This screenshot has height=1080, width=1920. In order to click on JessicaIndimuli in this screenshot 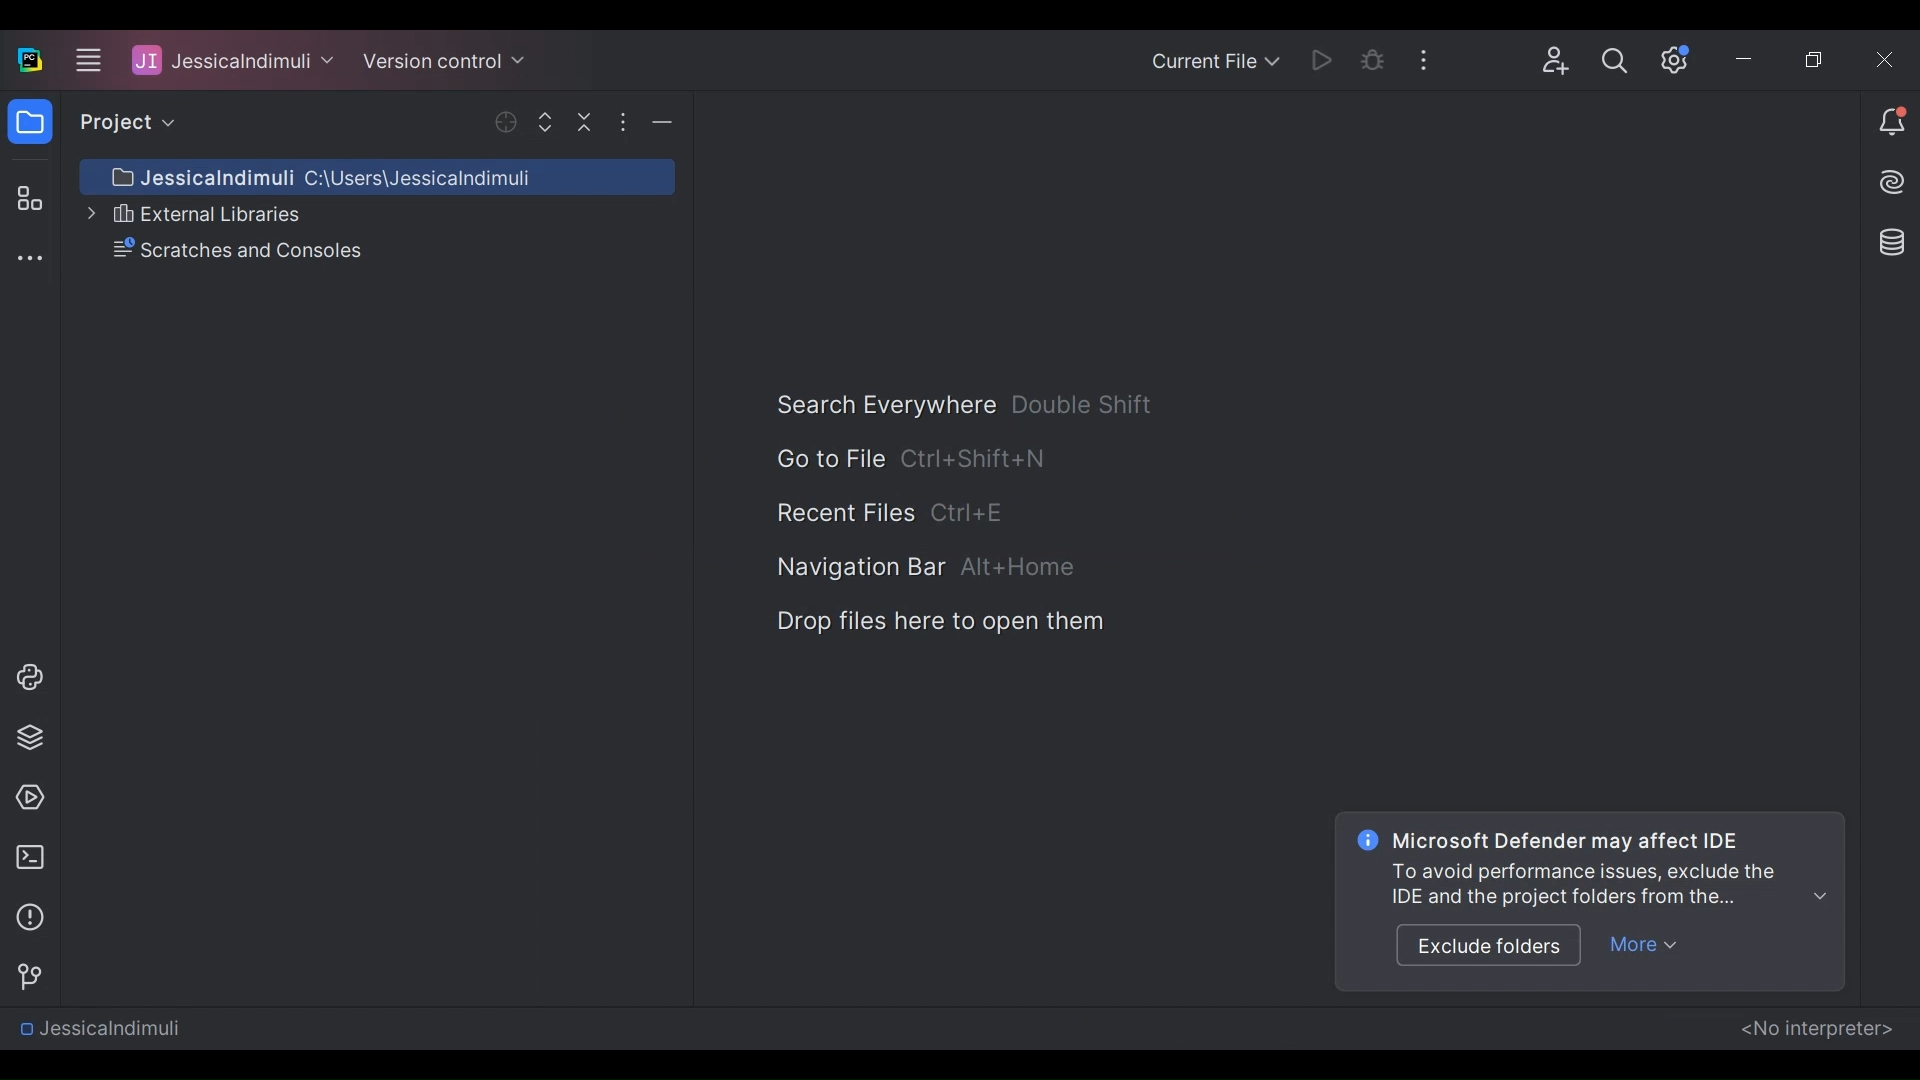, I will do `click(107, 1029)`.